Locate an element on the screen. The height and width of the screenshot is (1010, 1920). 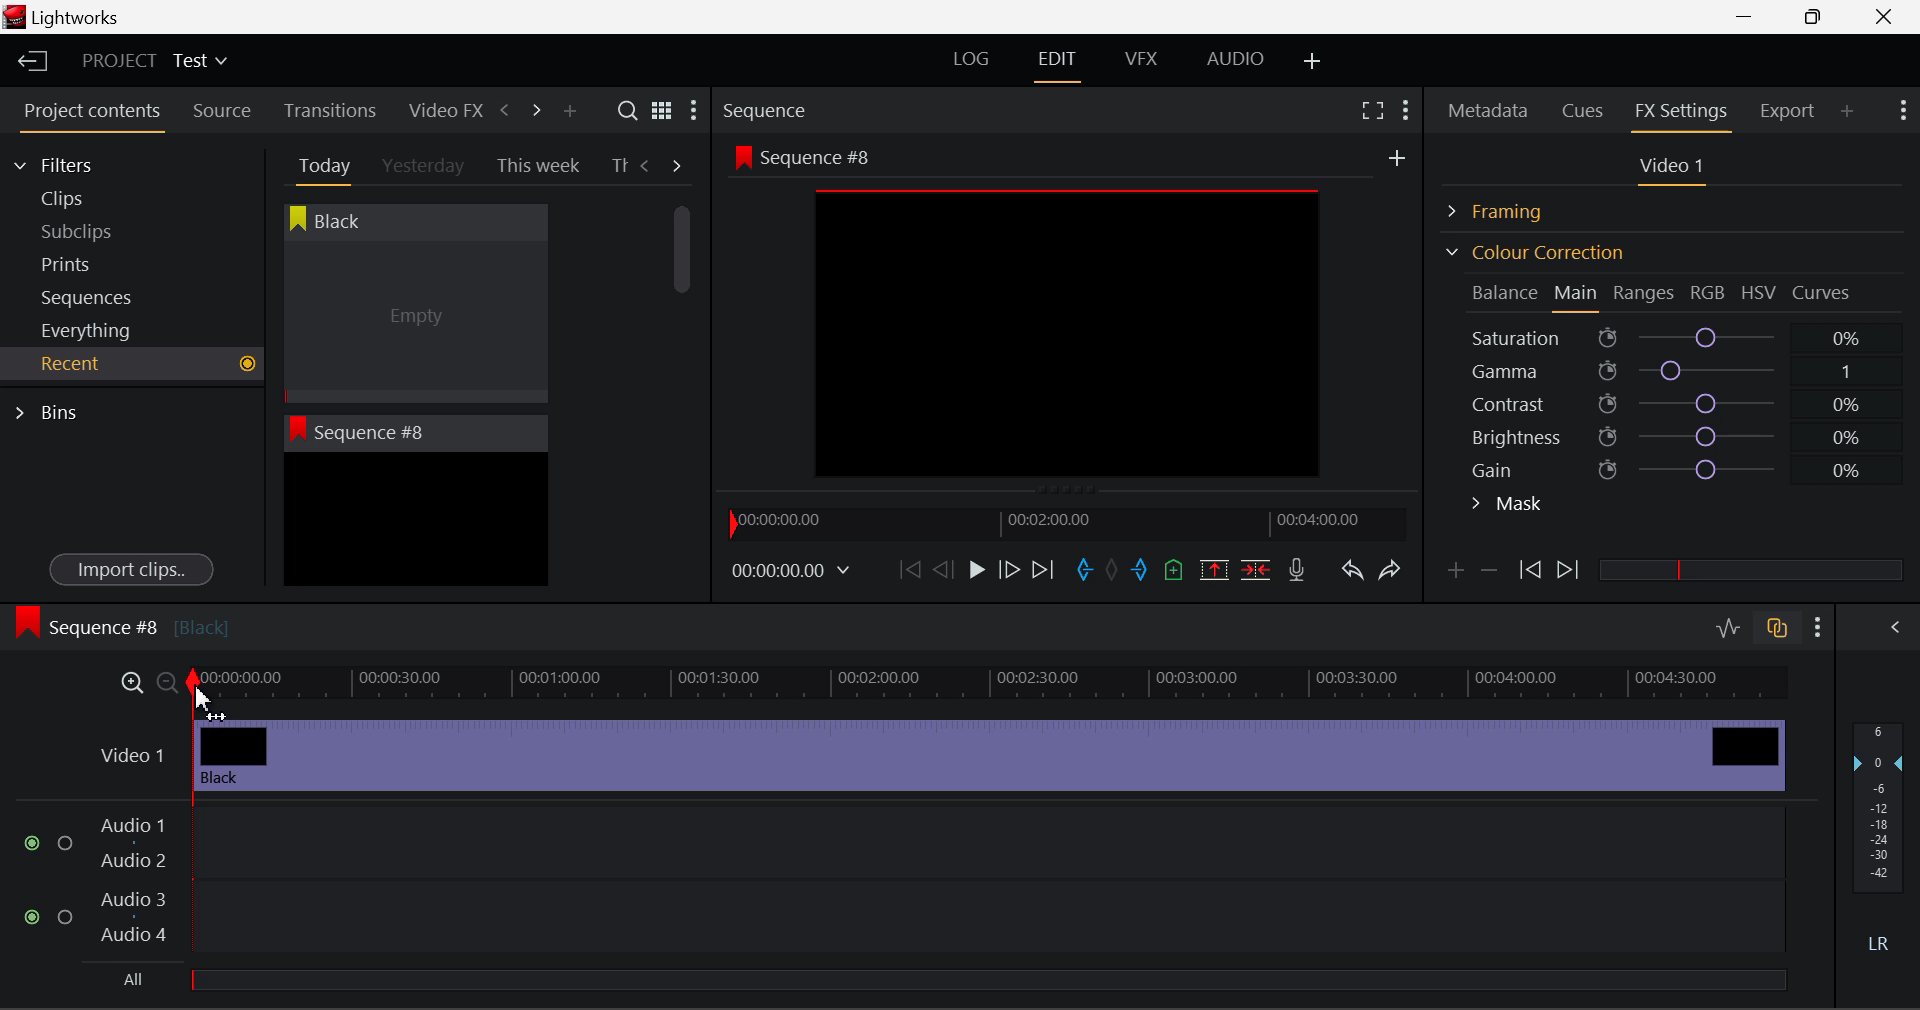
FX Settings Panel Open is located at coordinates (1682, 113).